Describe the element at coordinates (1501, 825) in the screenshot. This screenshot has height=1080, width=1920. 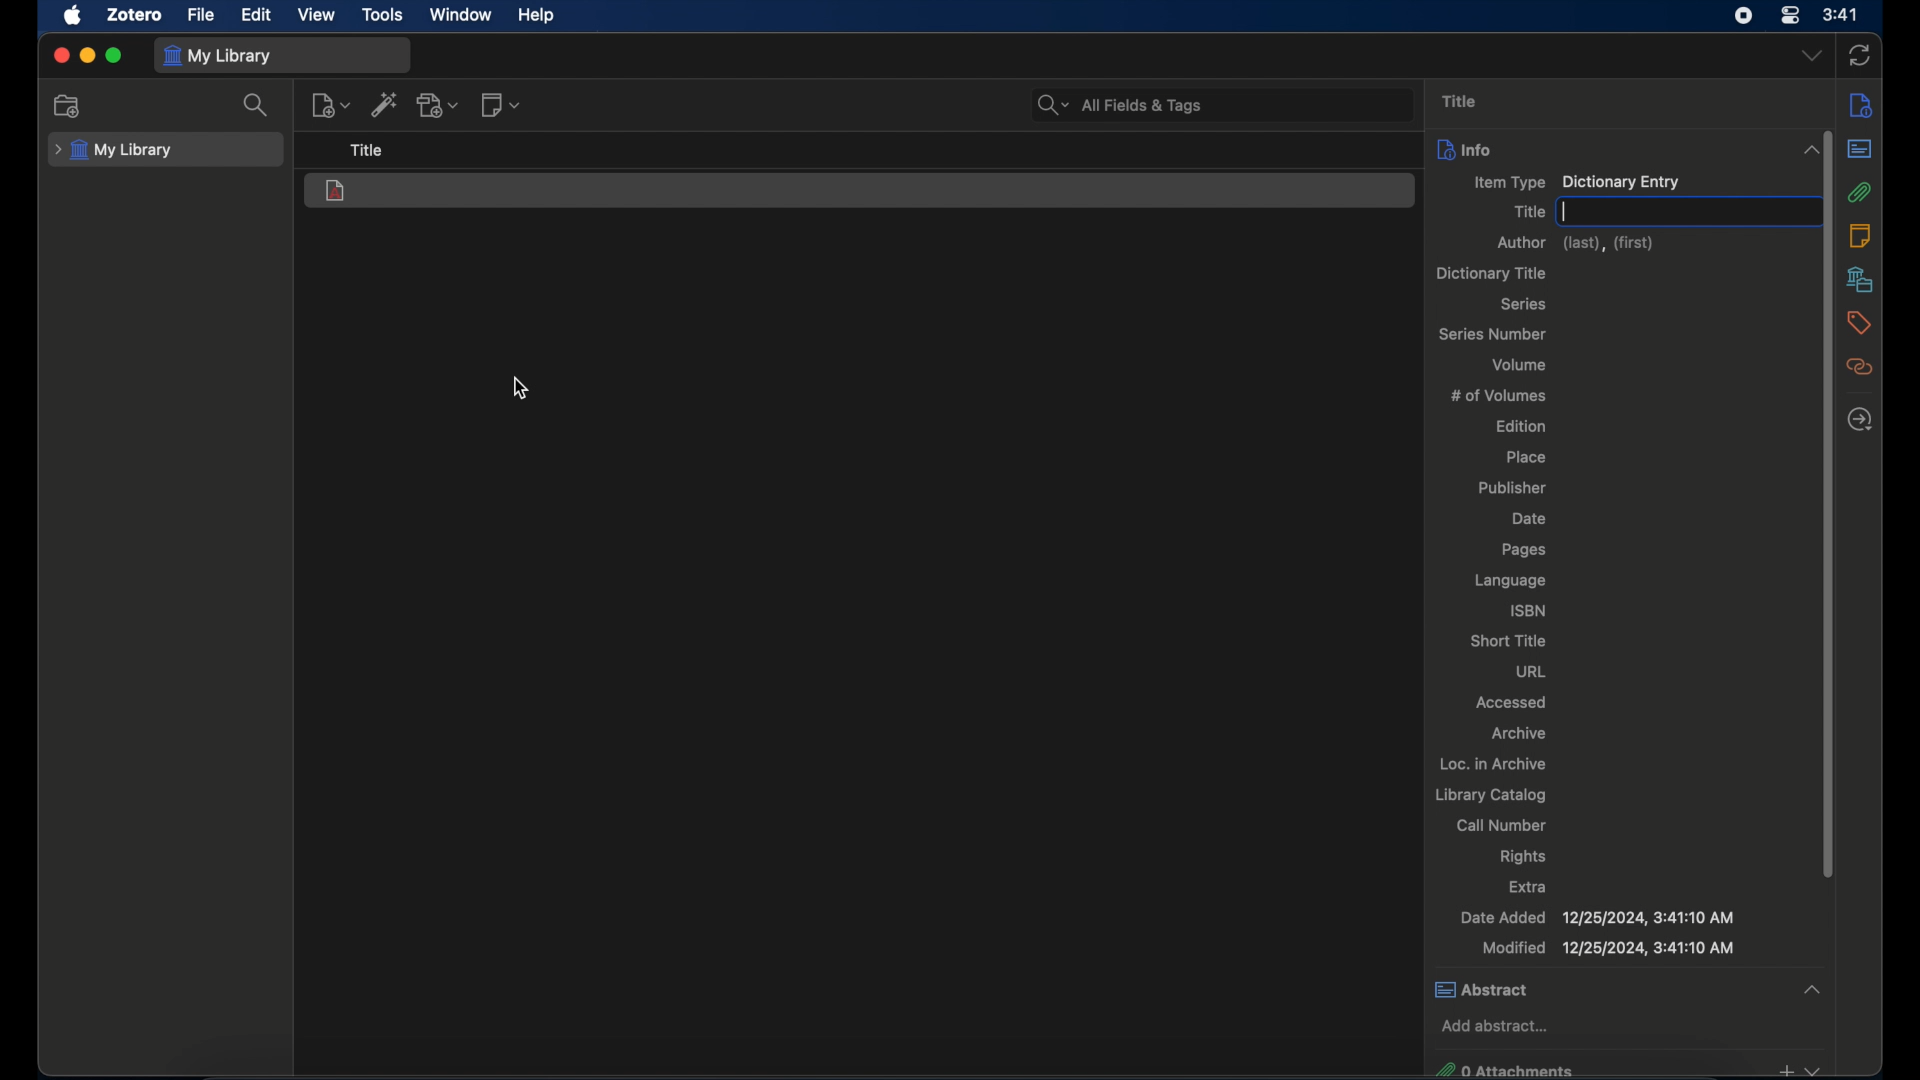
I see `call number` at that location.